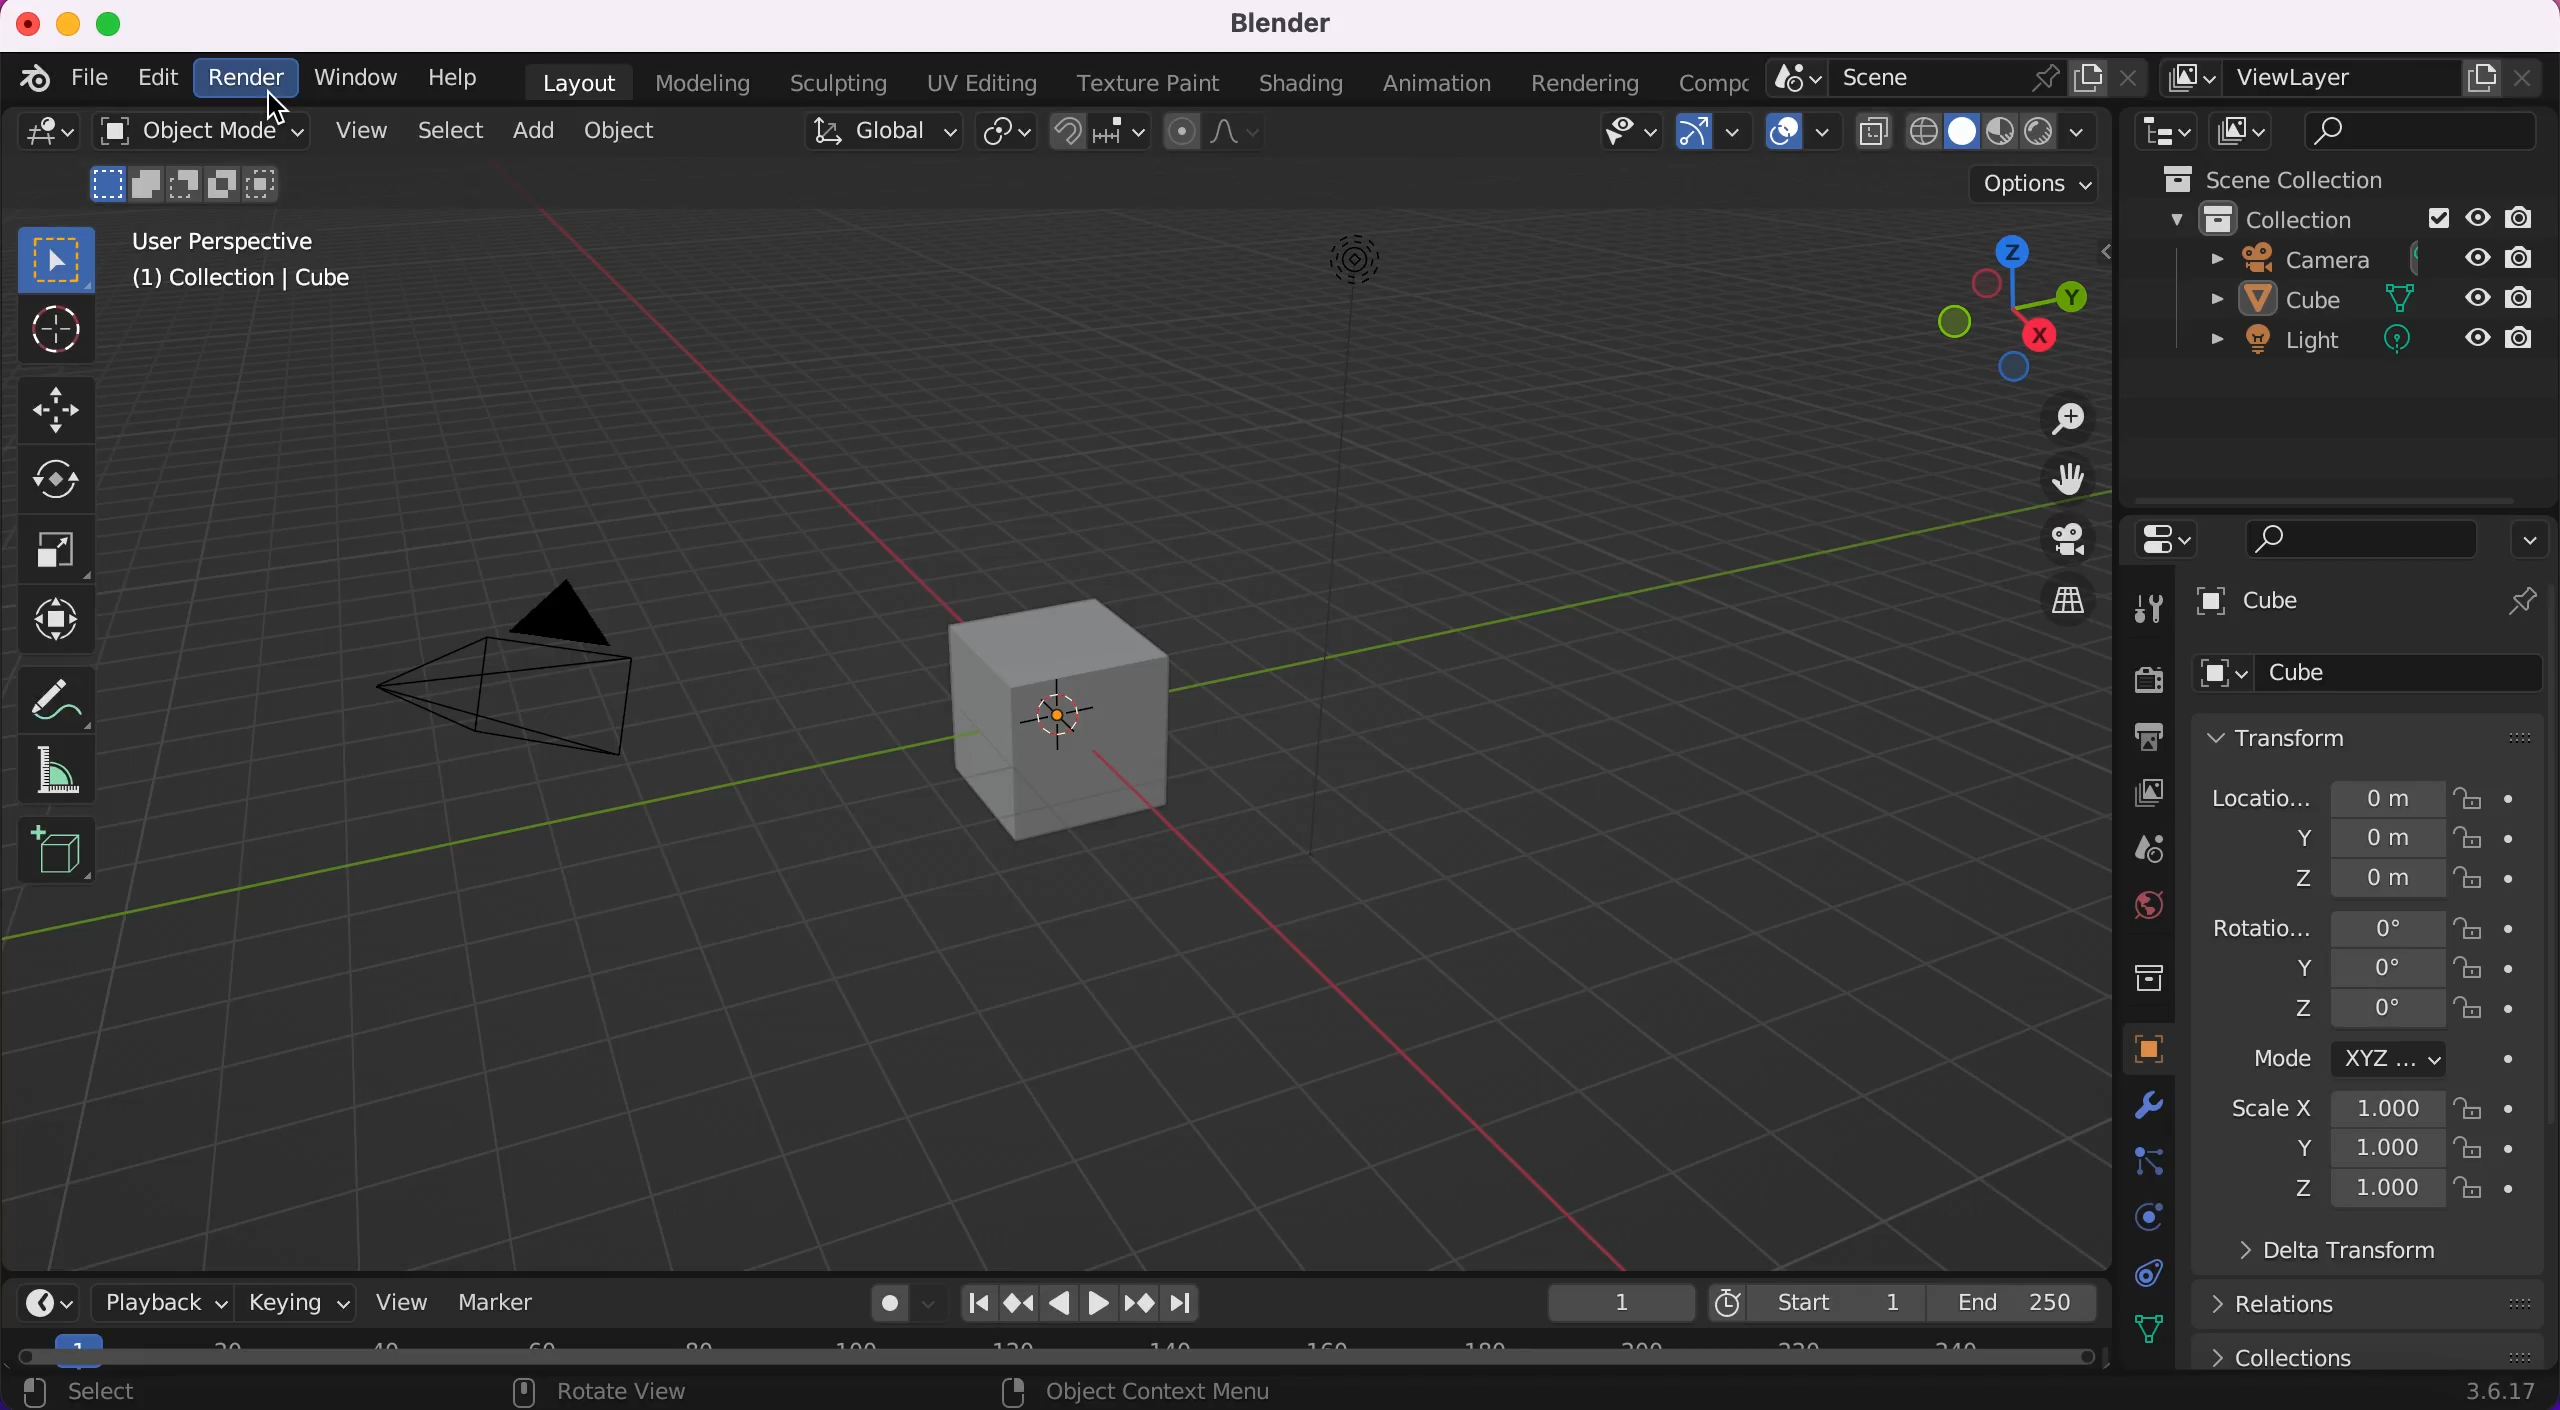  I want to click on layout, so click(573, 83).